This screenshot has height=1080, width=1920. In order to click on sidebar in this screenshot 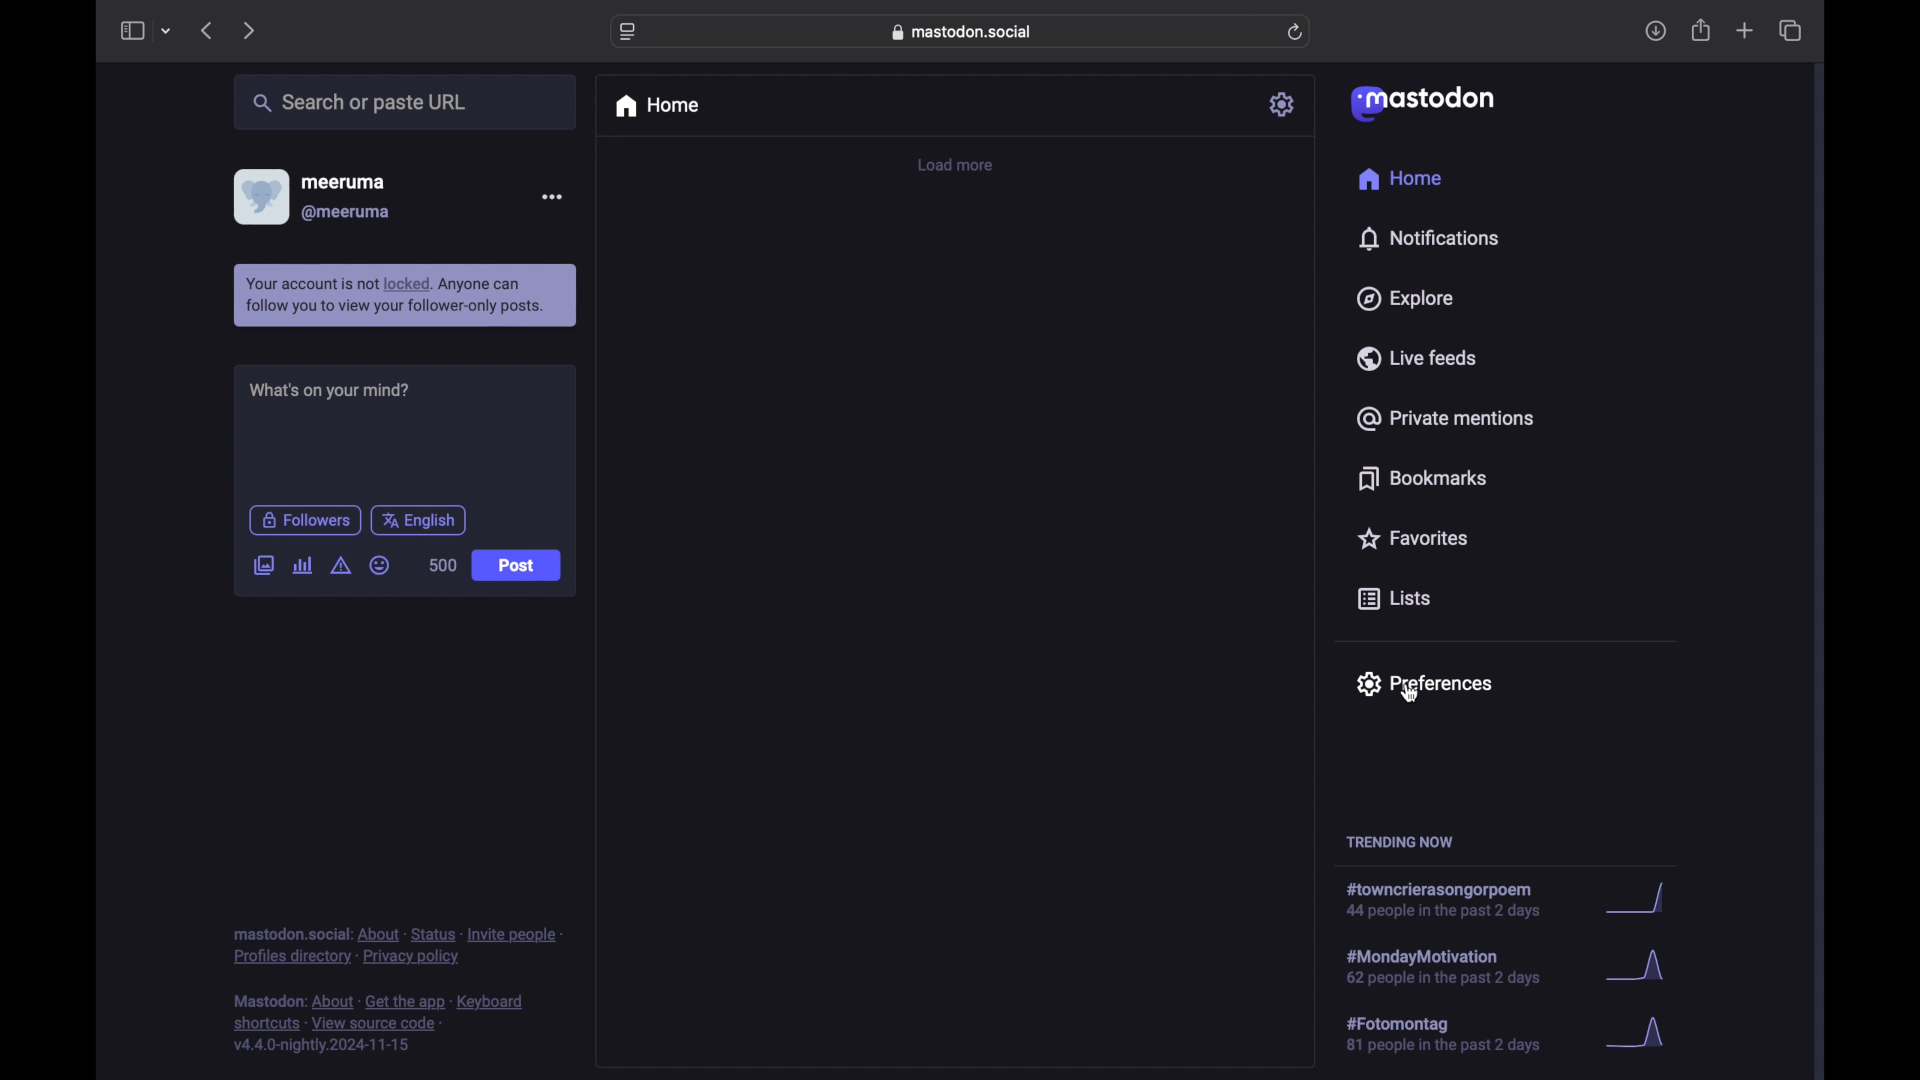, I will do `click(131, 30)`.